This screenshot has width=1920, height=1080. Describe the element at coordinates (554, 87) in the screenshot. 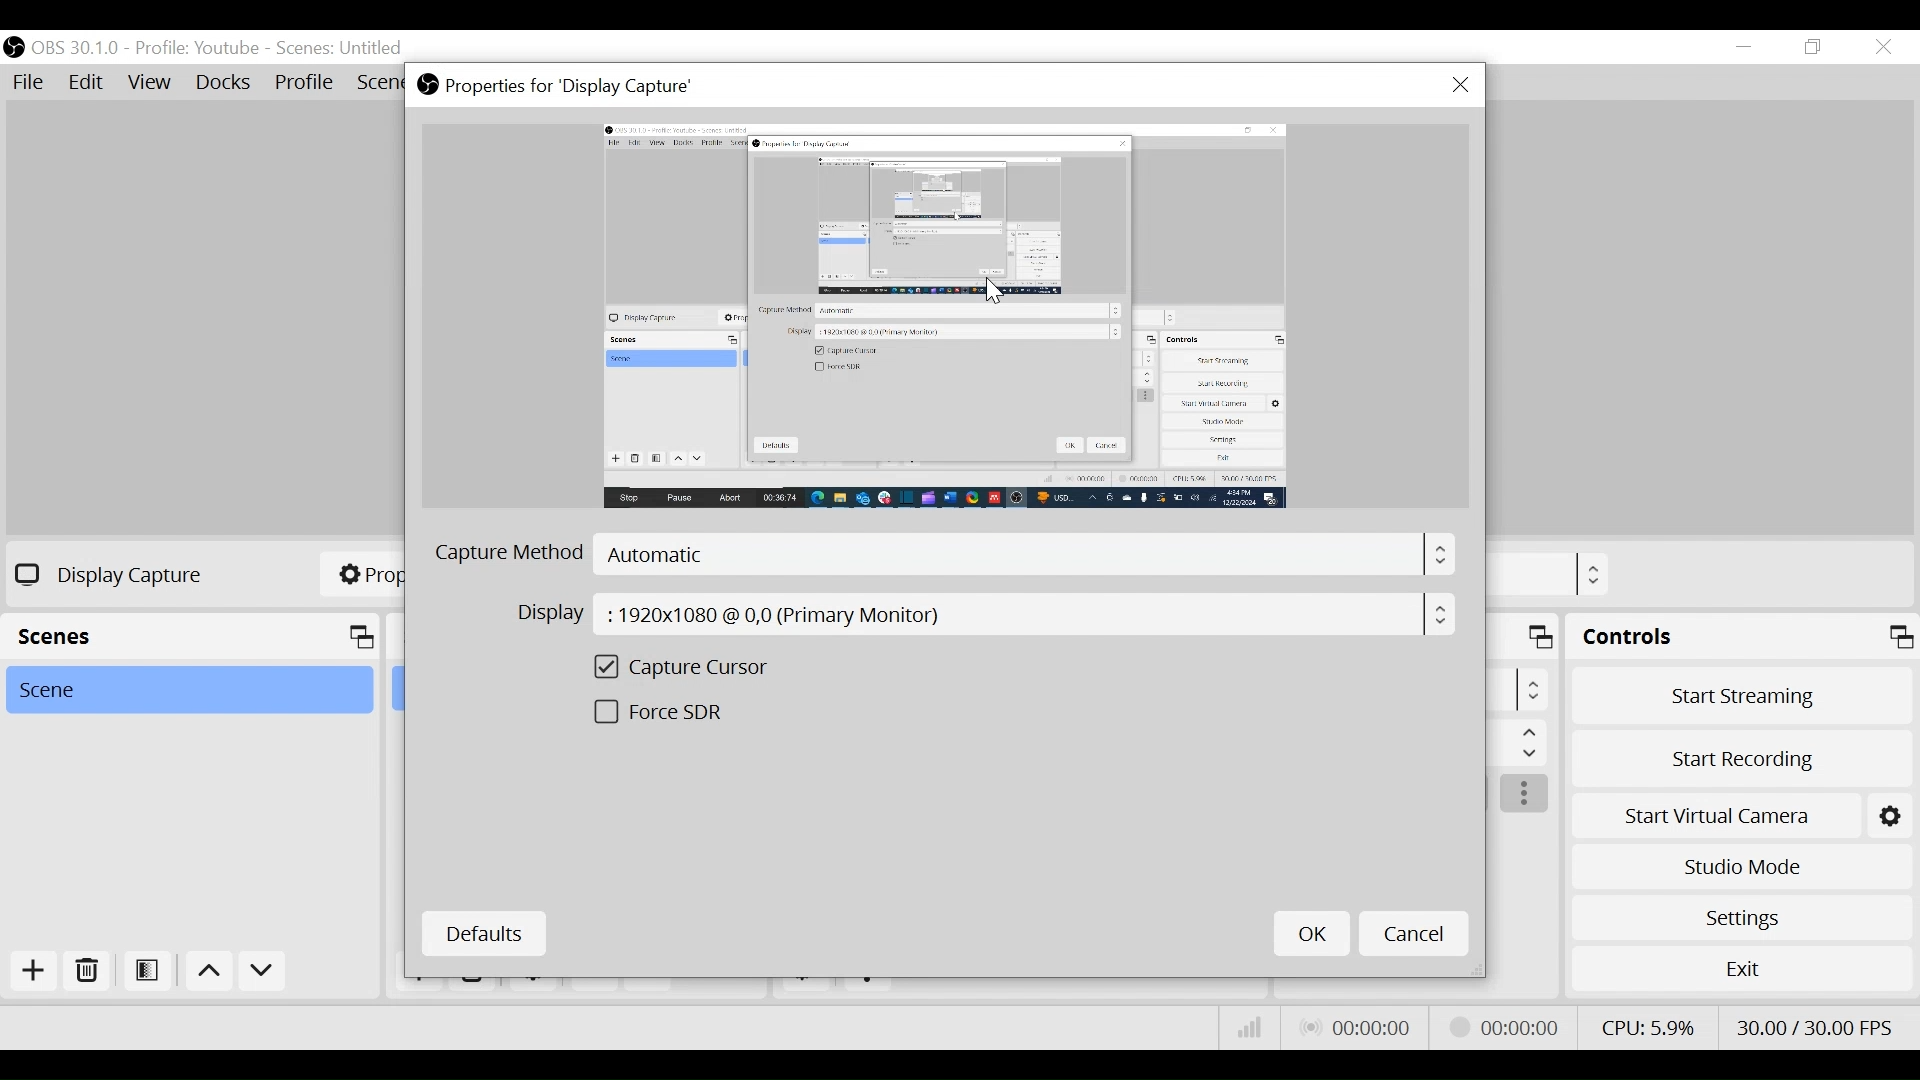

I see `Properties for Display Capture` at that location.